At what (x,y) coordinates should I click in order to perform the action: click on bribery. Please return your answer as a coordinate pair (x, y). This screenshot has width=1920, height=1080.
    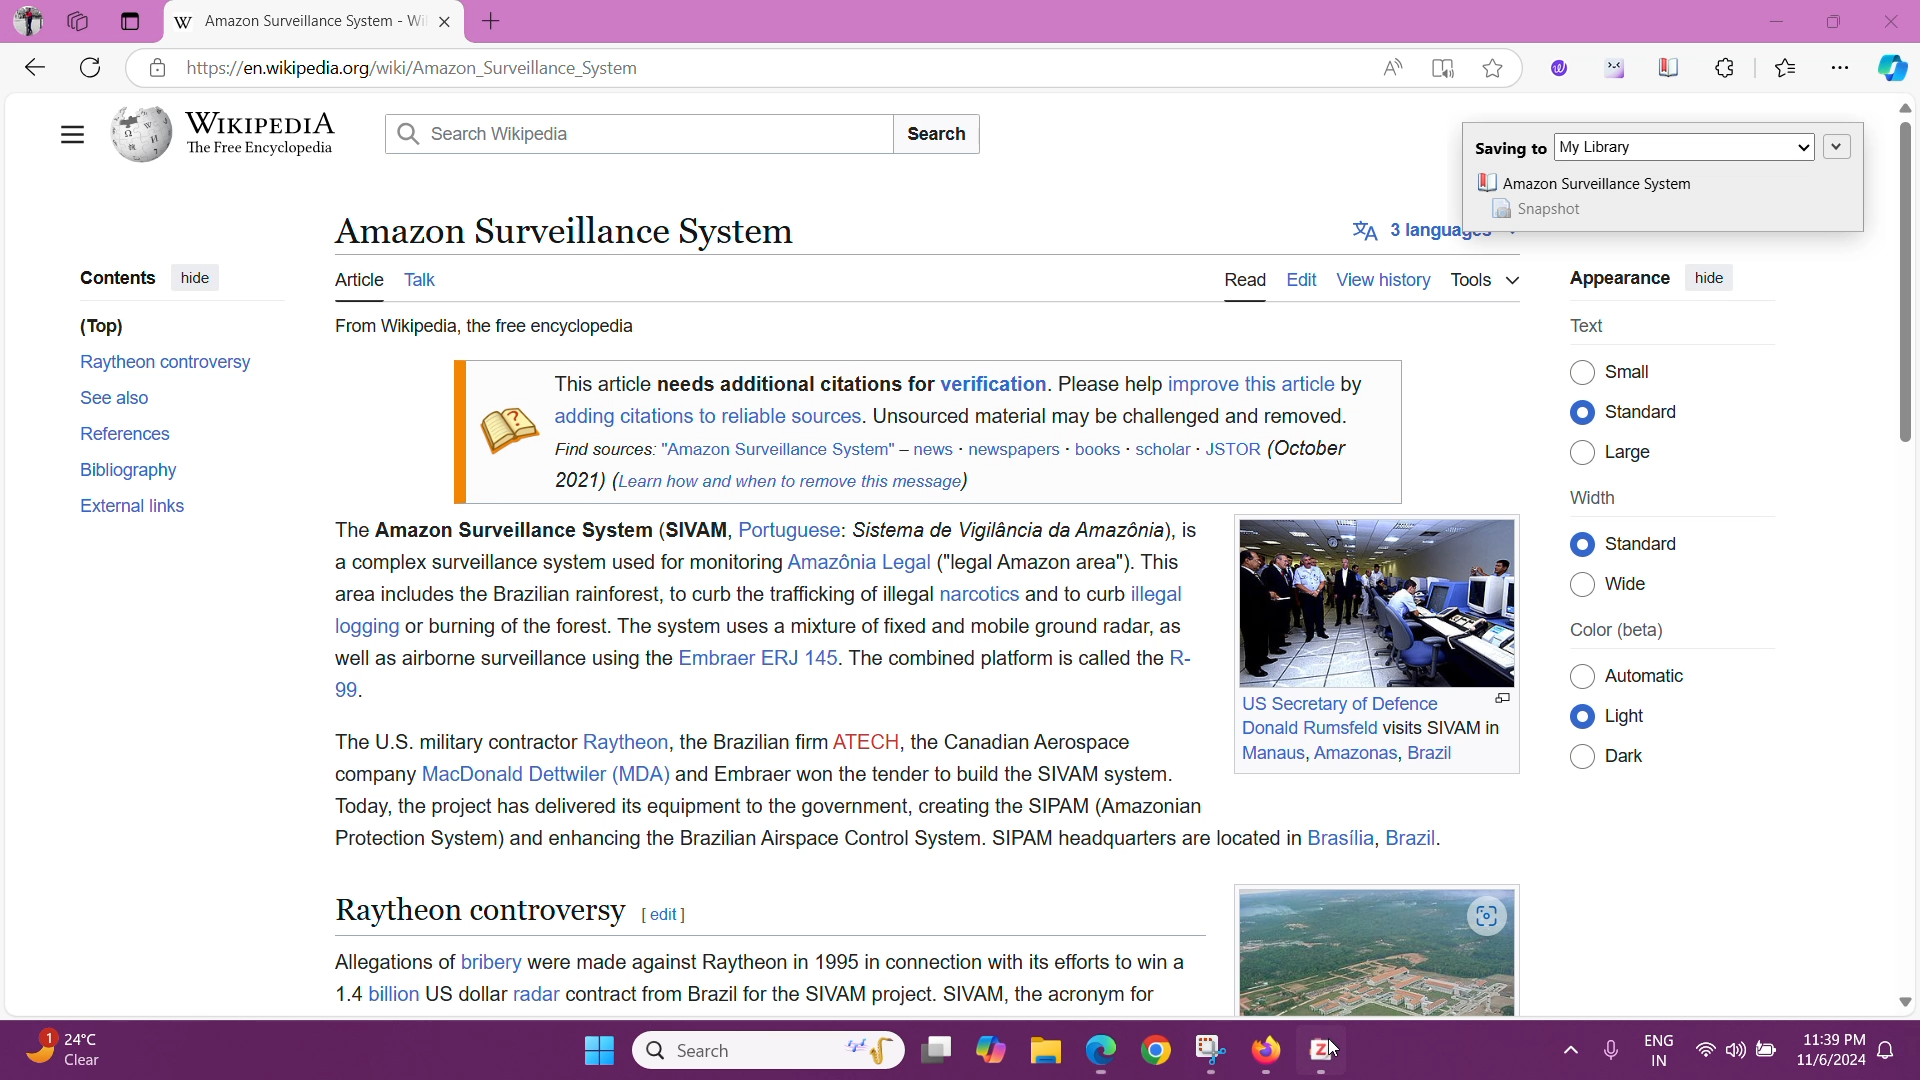
    Looking at the image, I should click on (492, 960).